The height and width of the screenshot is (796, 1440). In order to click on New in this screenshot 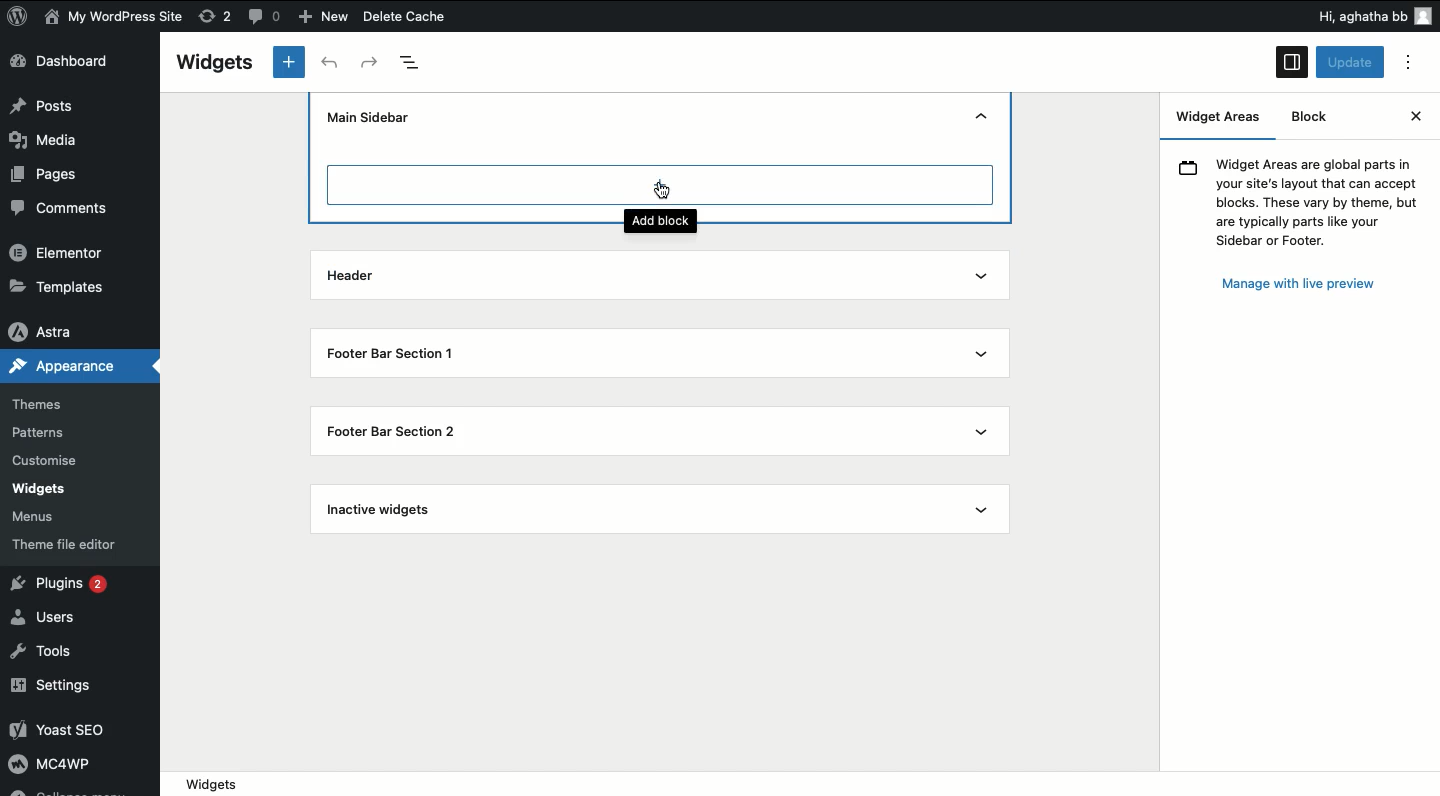, I will do `click(329, 17)`.